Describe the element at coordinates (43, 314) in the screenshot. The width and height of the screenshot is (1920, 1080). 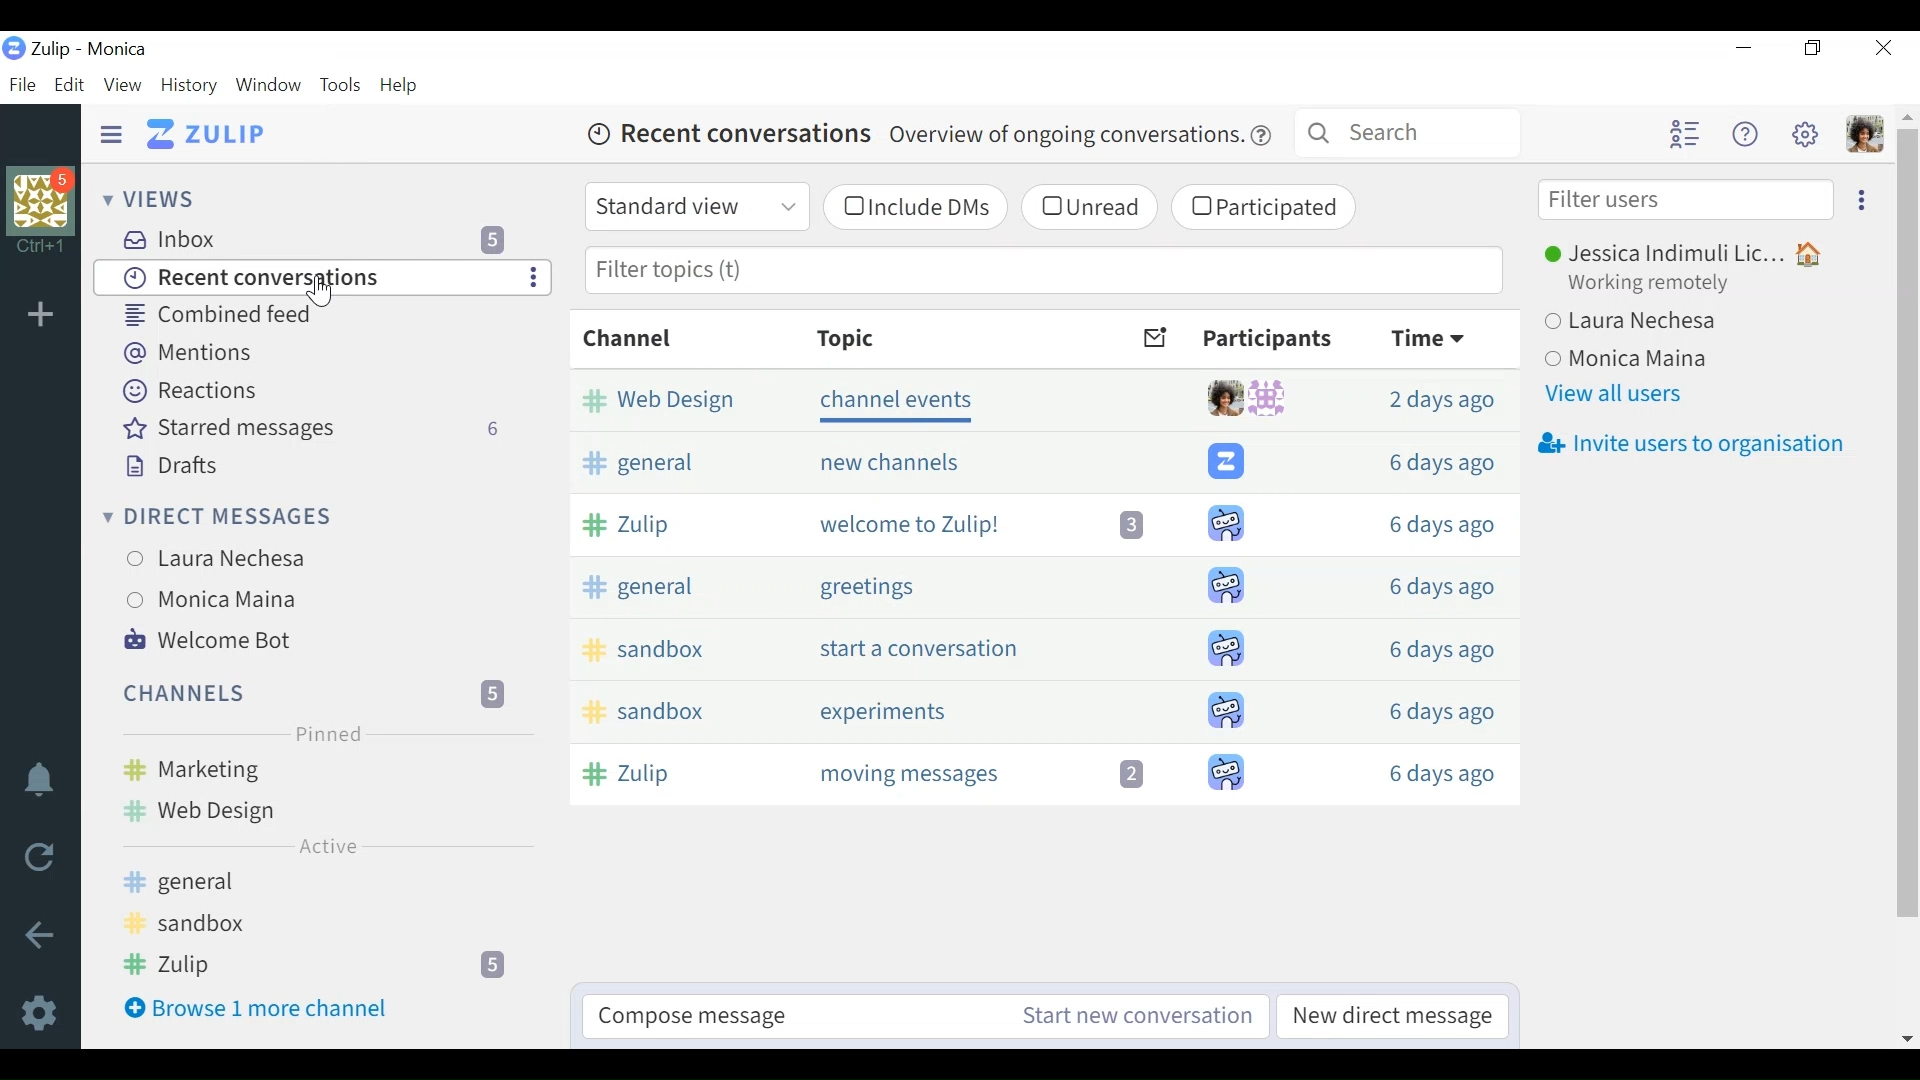
I see `Add organisation` at that location.